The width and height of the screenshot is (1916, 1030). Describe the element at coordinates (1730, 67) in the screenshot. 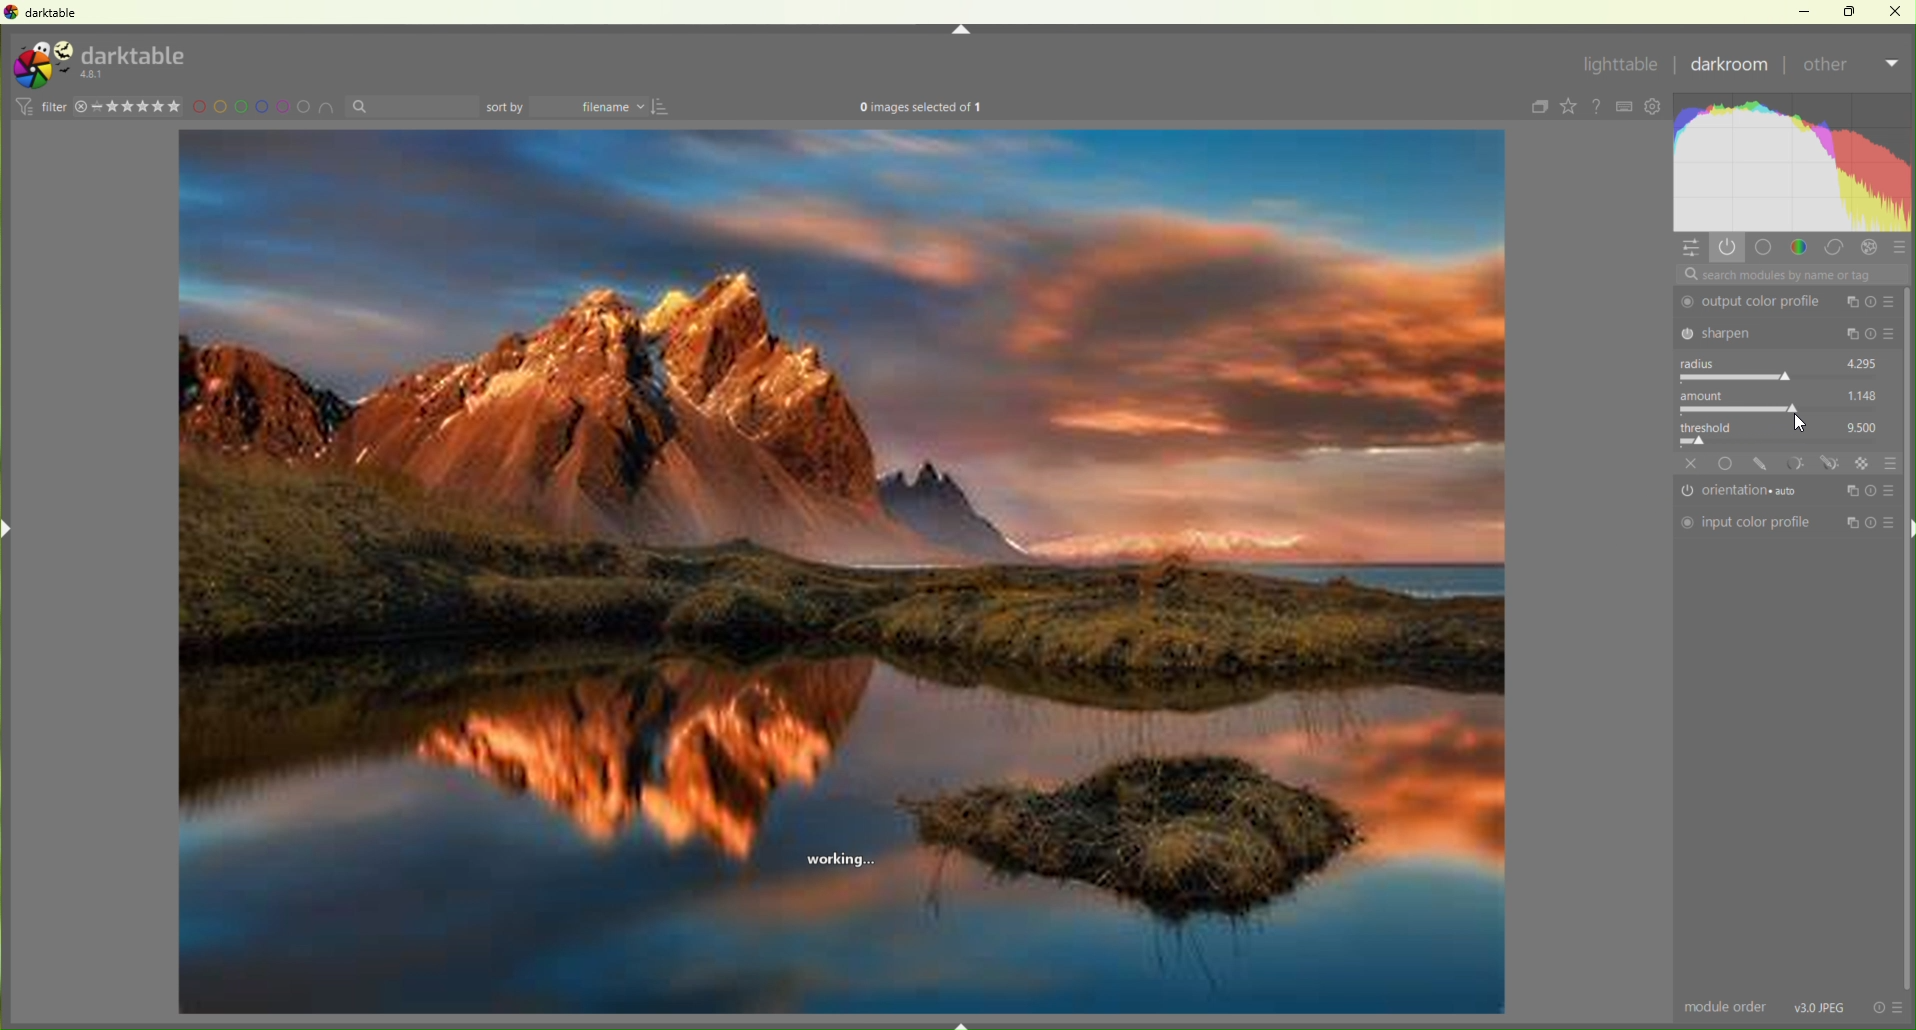

I see `Darkroom` at that location.